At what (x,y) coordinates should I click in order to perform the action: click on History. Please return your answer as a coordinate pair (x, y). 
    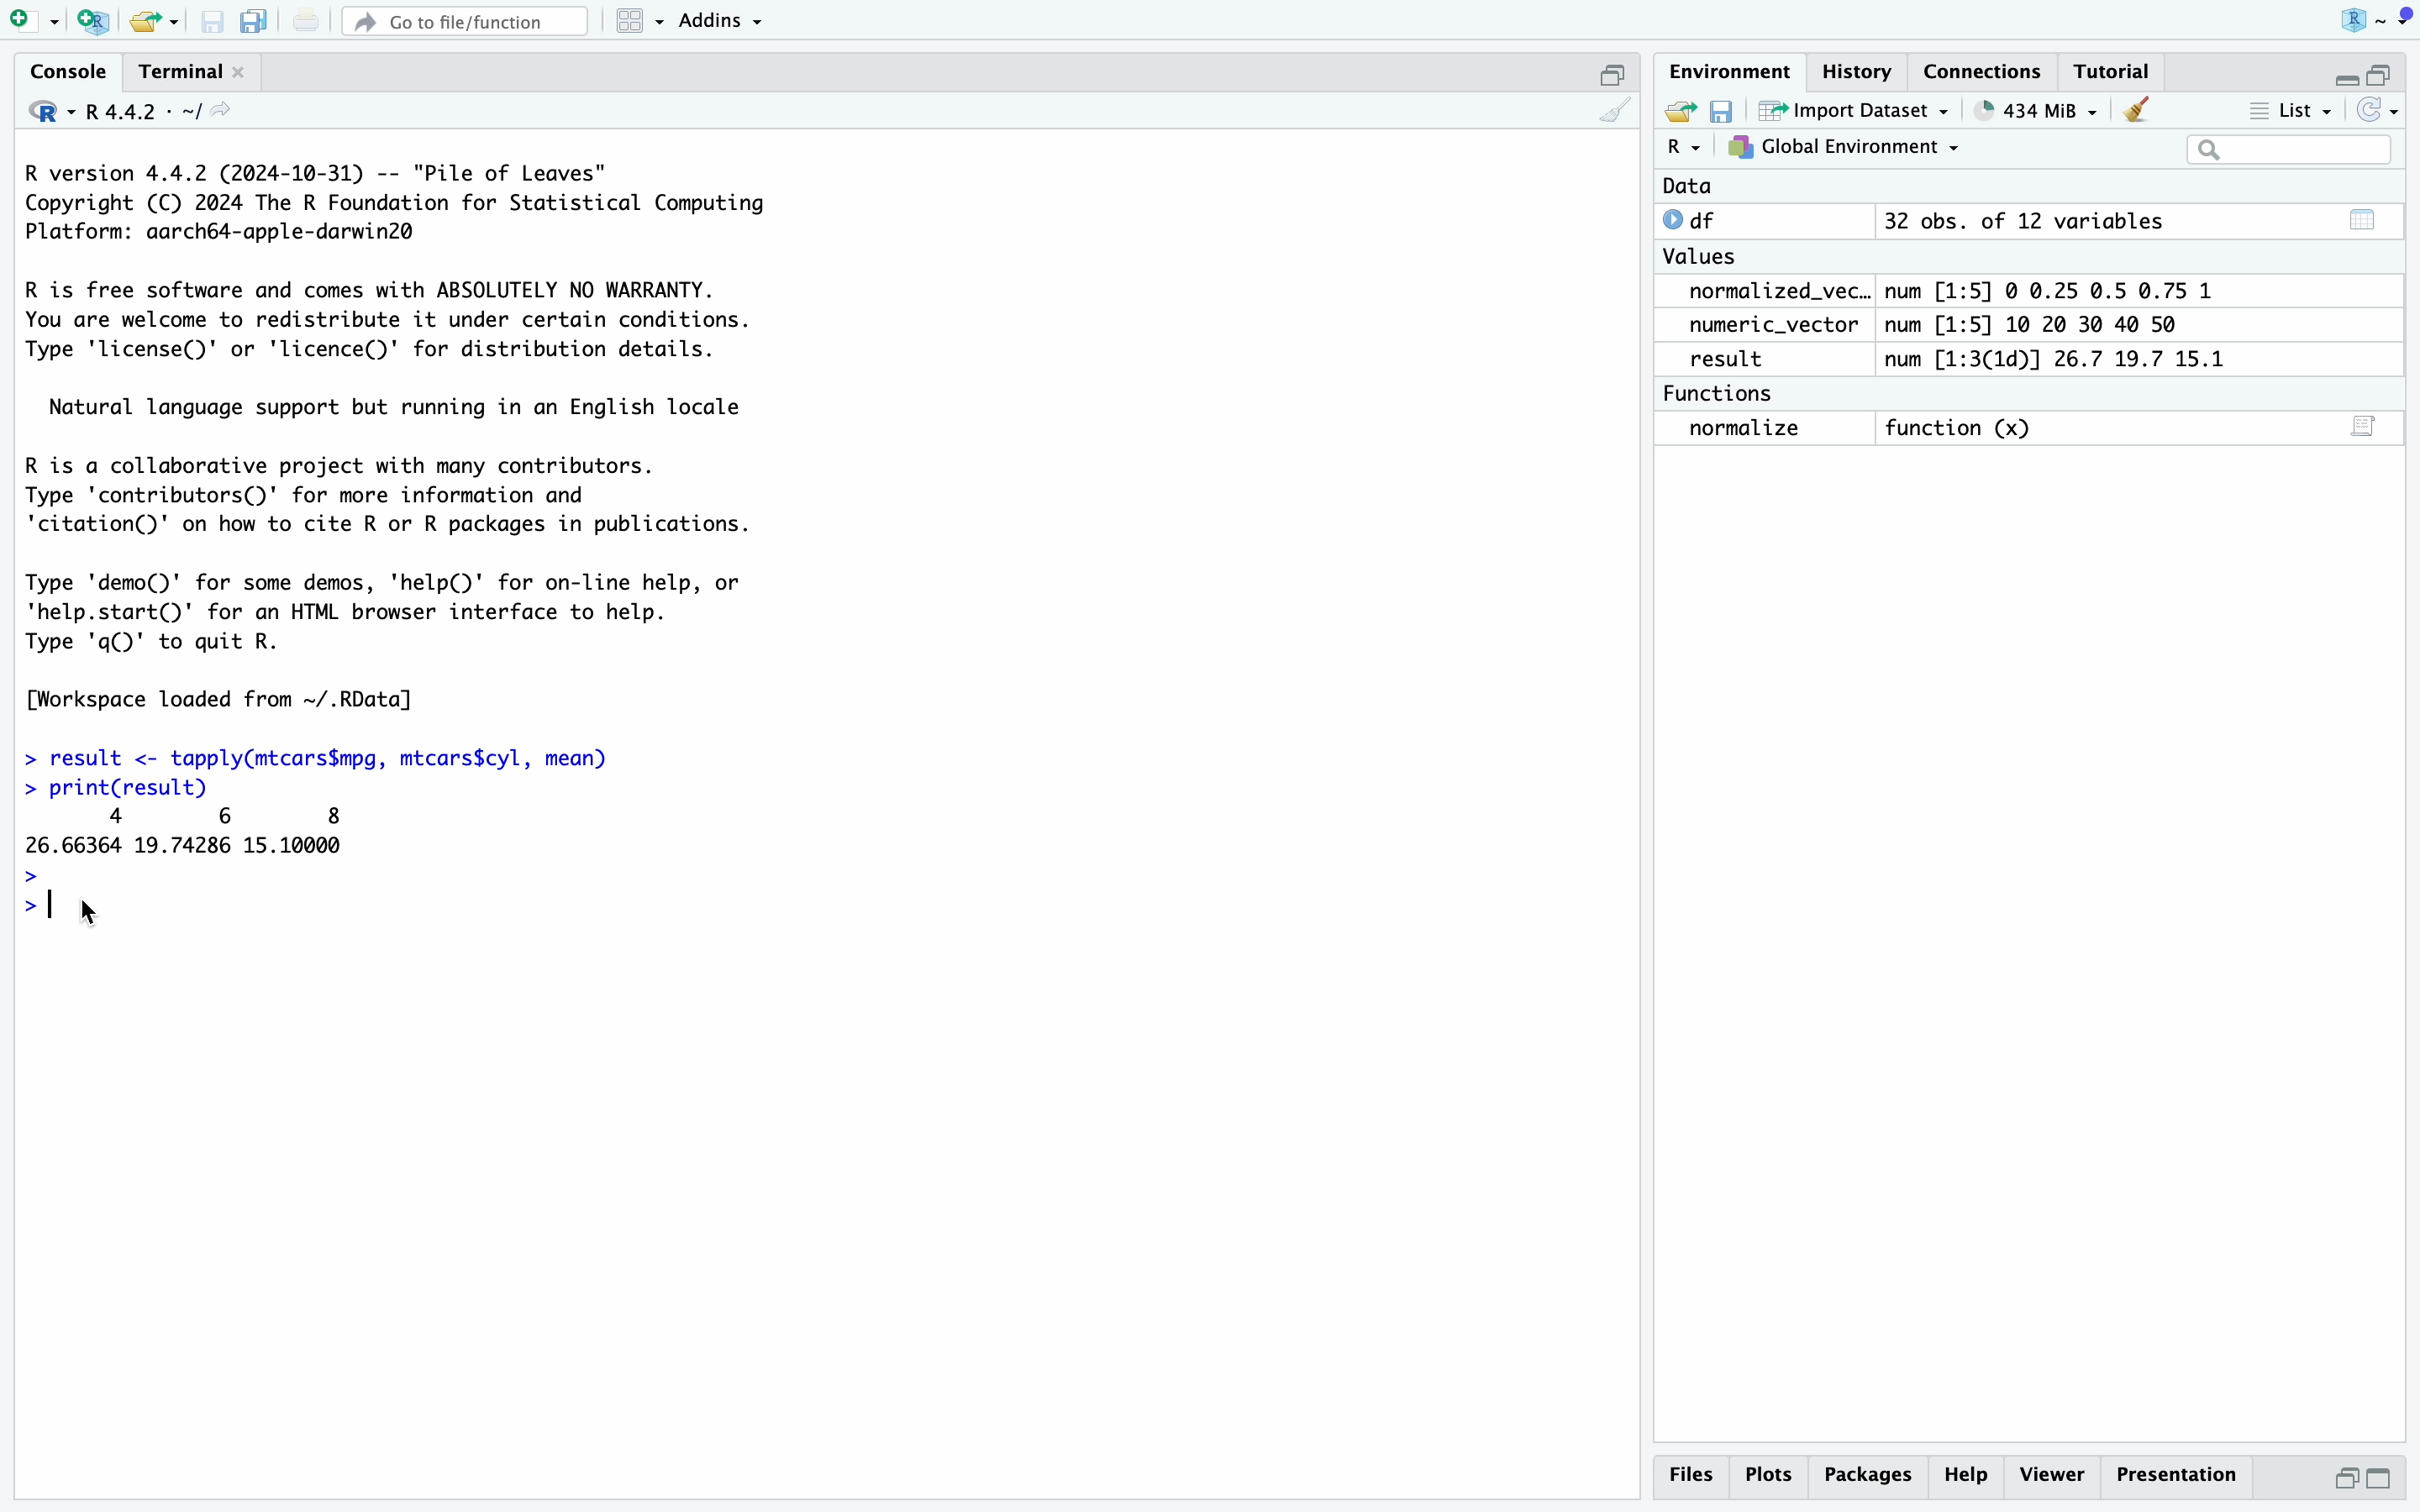
    Looking at the image, I should click on (1859, 70).